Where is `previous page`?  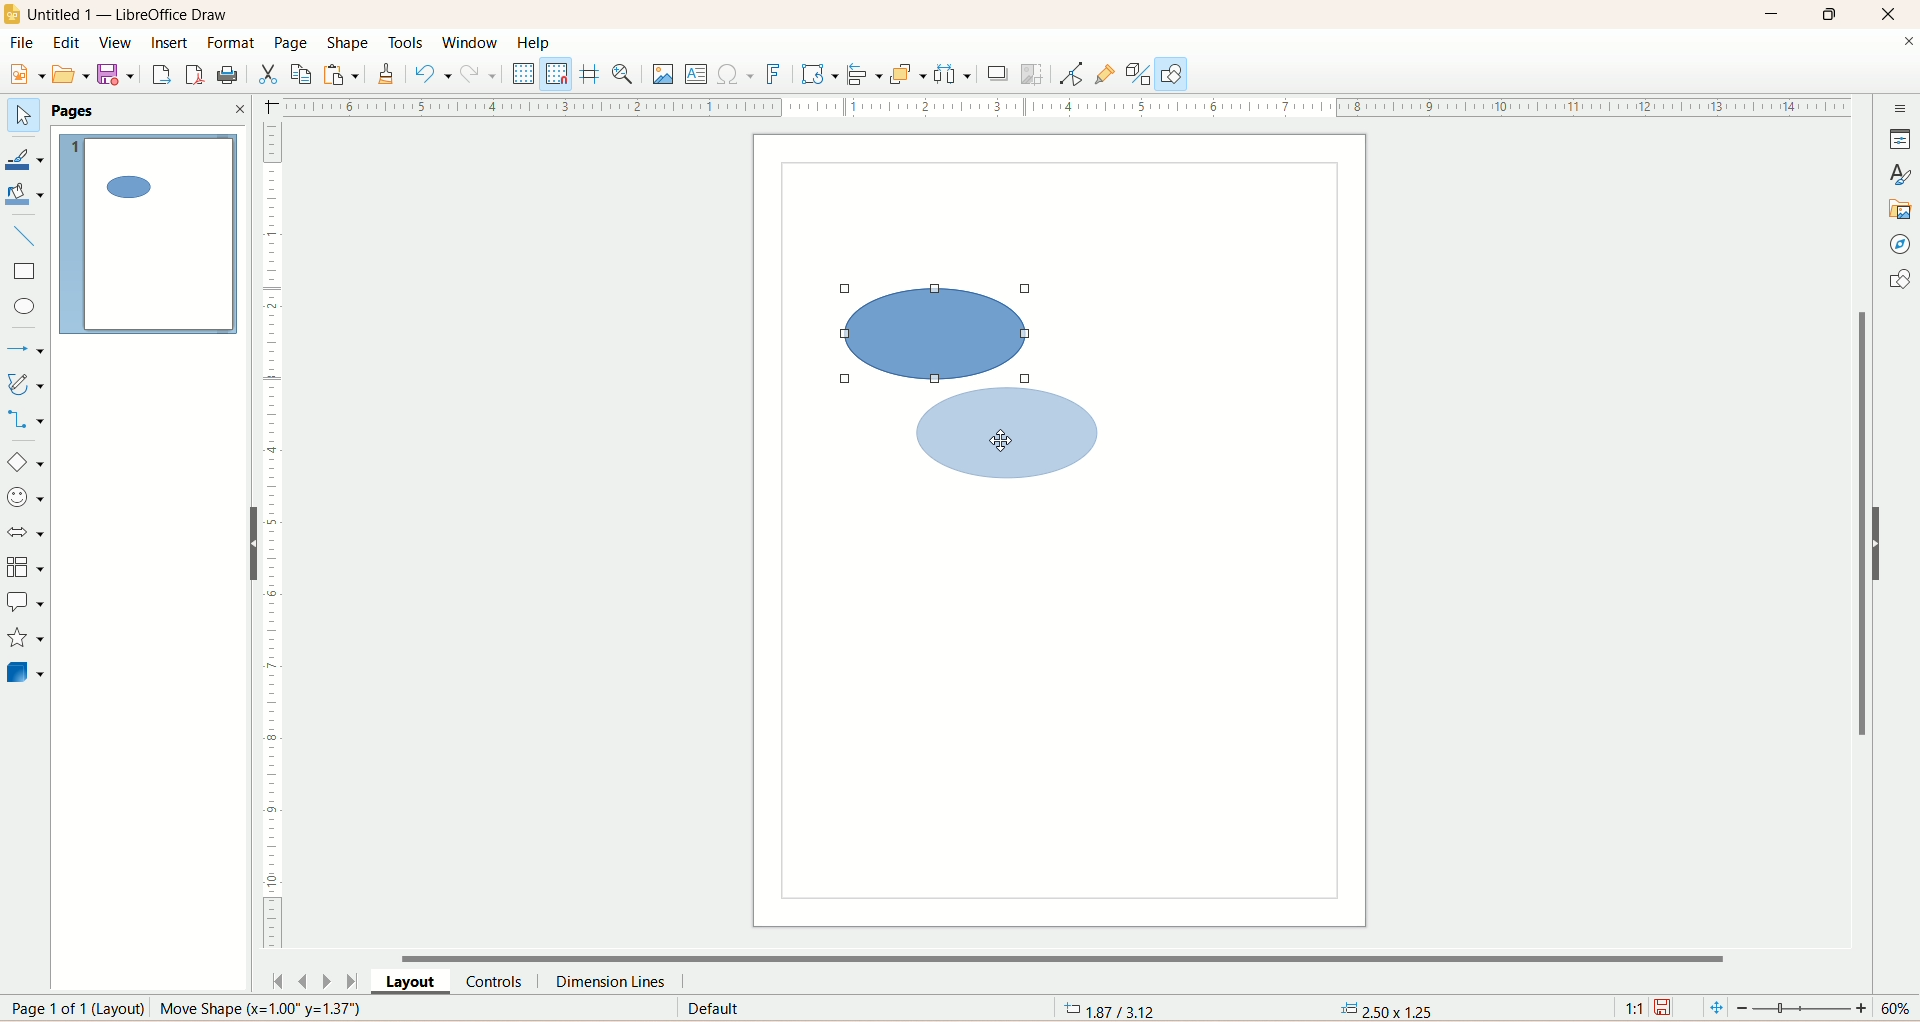
previous page is located at coordinates (303, 980).